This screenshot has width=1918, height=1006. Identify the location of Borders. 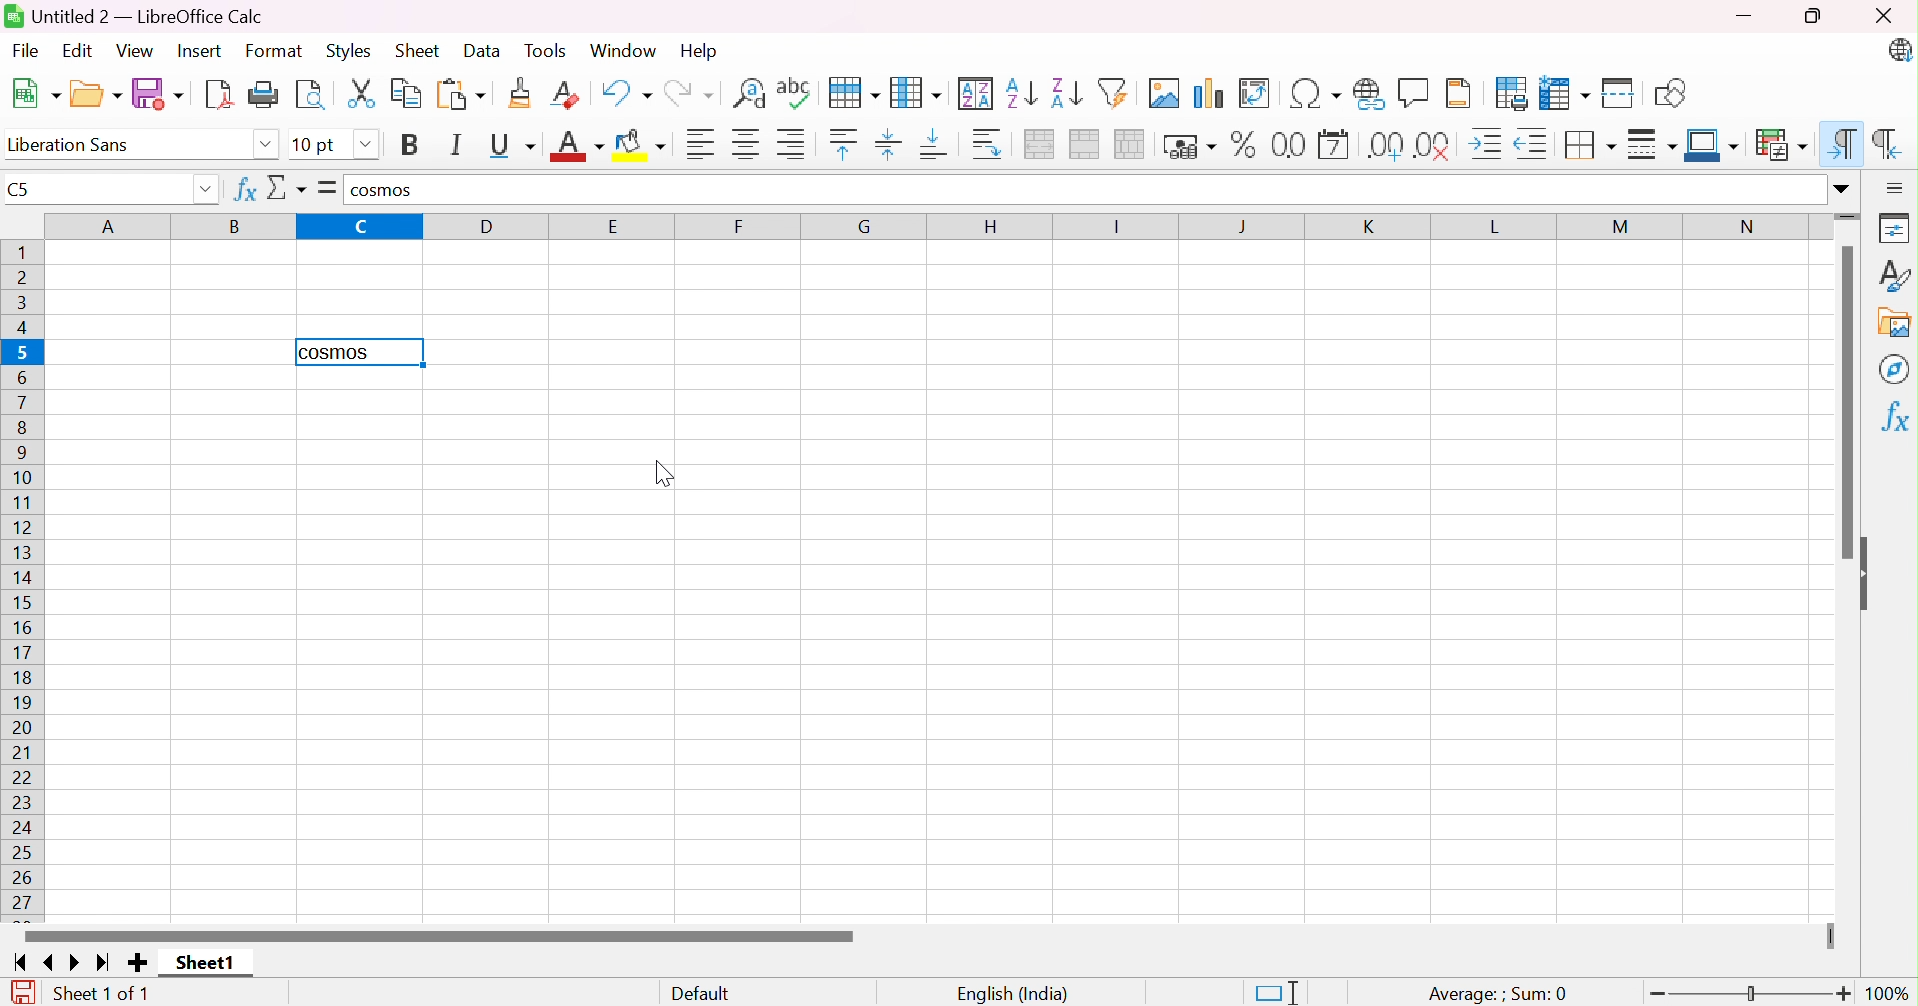
(1591, 147).